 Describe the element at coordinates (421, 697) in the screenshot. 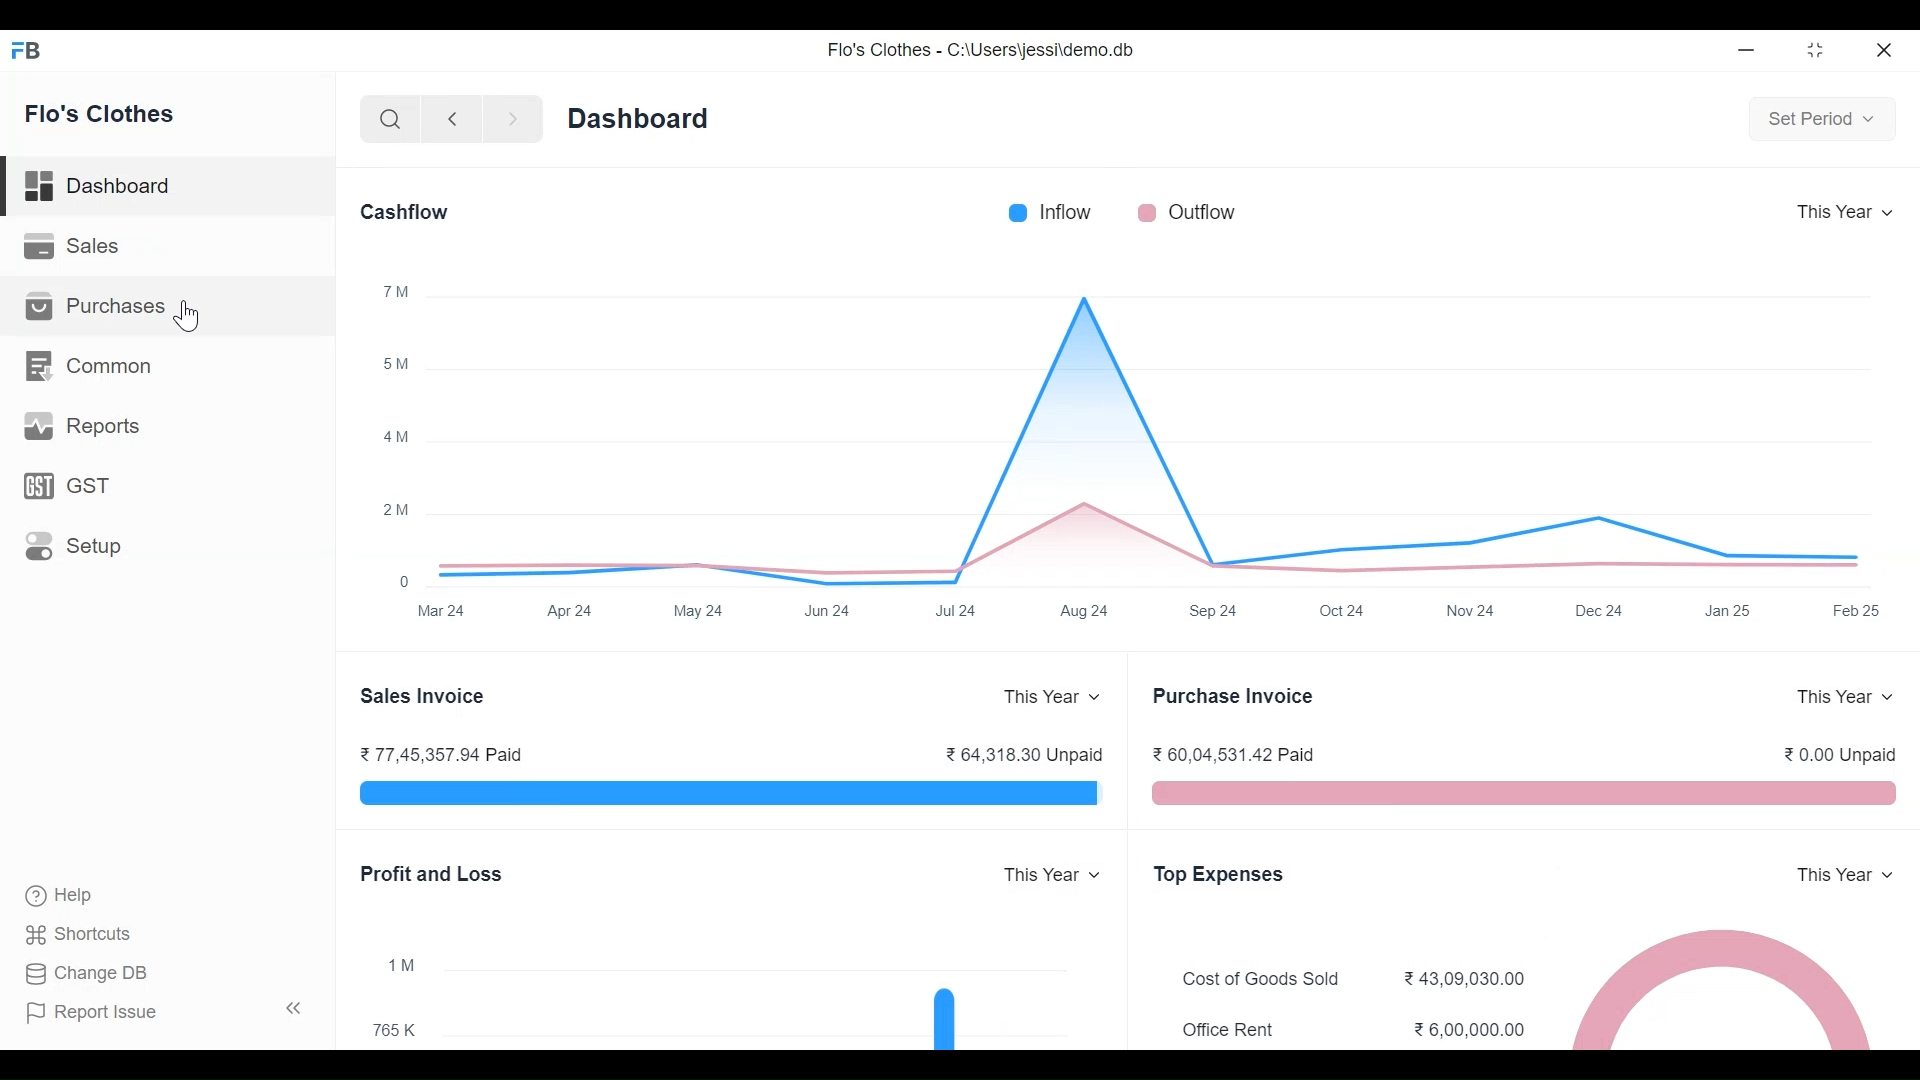

I see `Sales Invoice` at that location.